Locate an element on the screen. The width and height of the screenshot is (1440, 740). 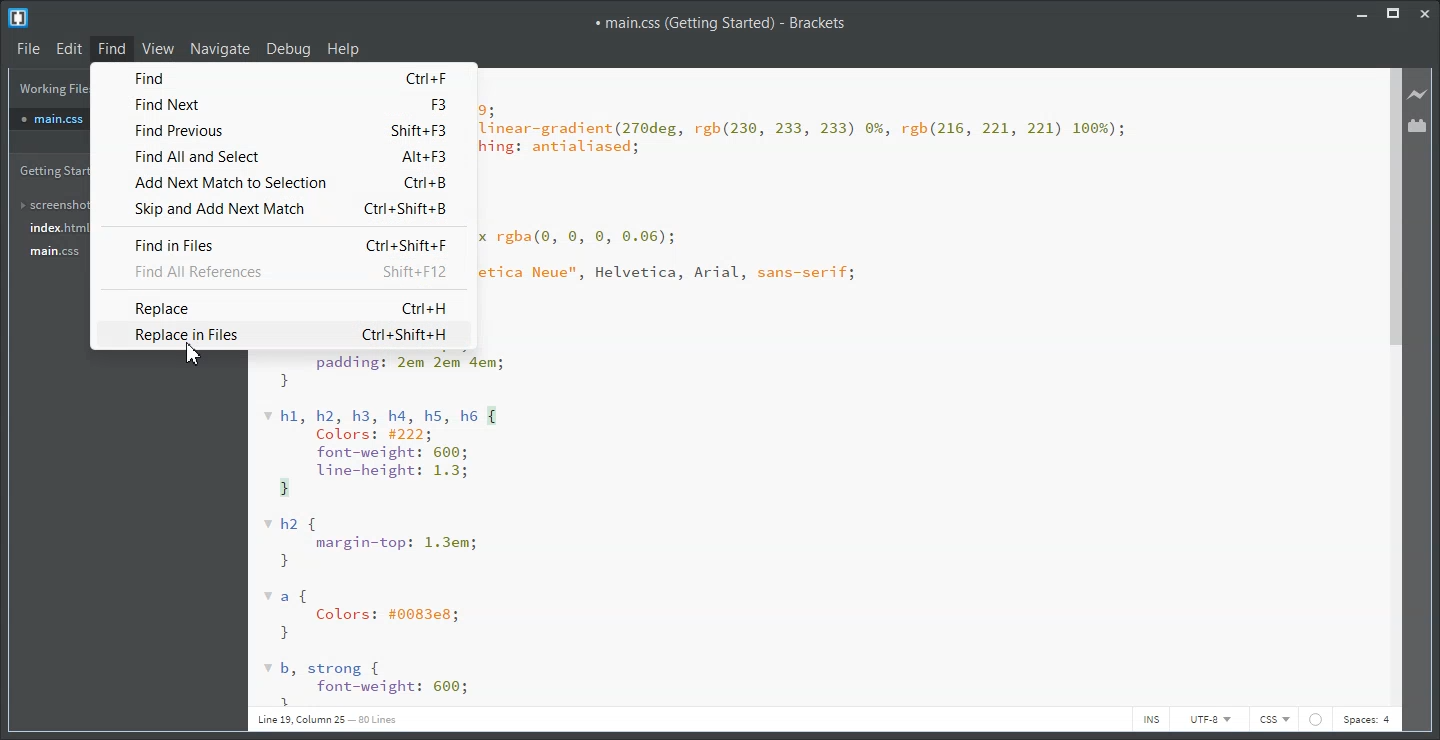
Find Ctrl+F is located at coordinates (289, 80).